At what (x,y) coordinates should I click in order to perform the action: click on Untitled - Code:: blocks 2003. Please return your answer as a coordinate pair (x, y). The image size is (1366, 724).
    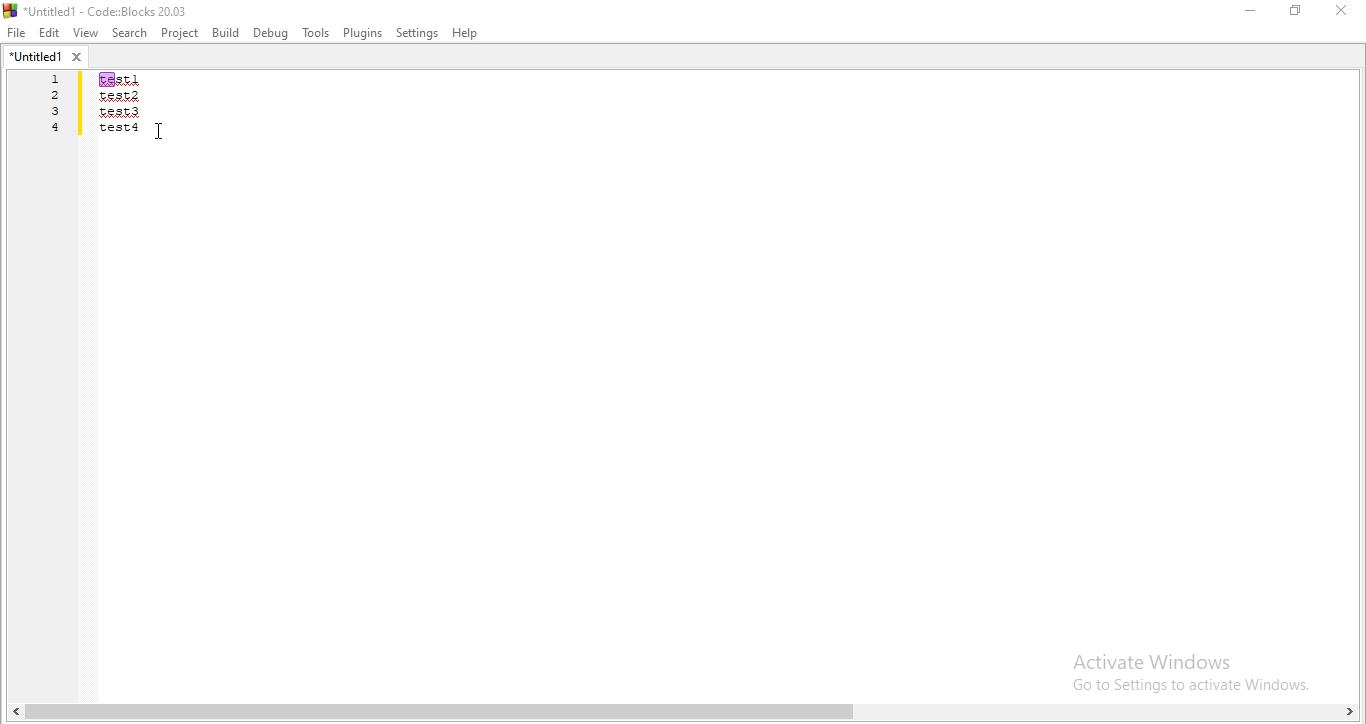
    Looking at the image, I should click on (100, 10).